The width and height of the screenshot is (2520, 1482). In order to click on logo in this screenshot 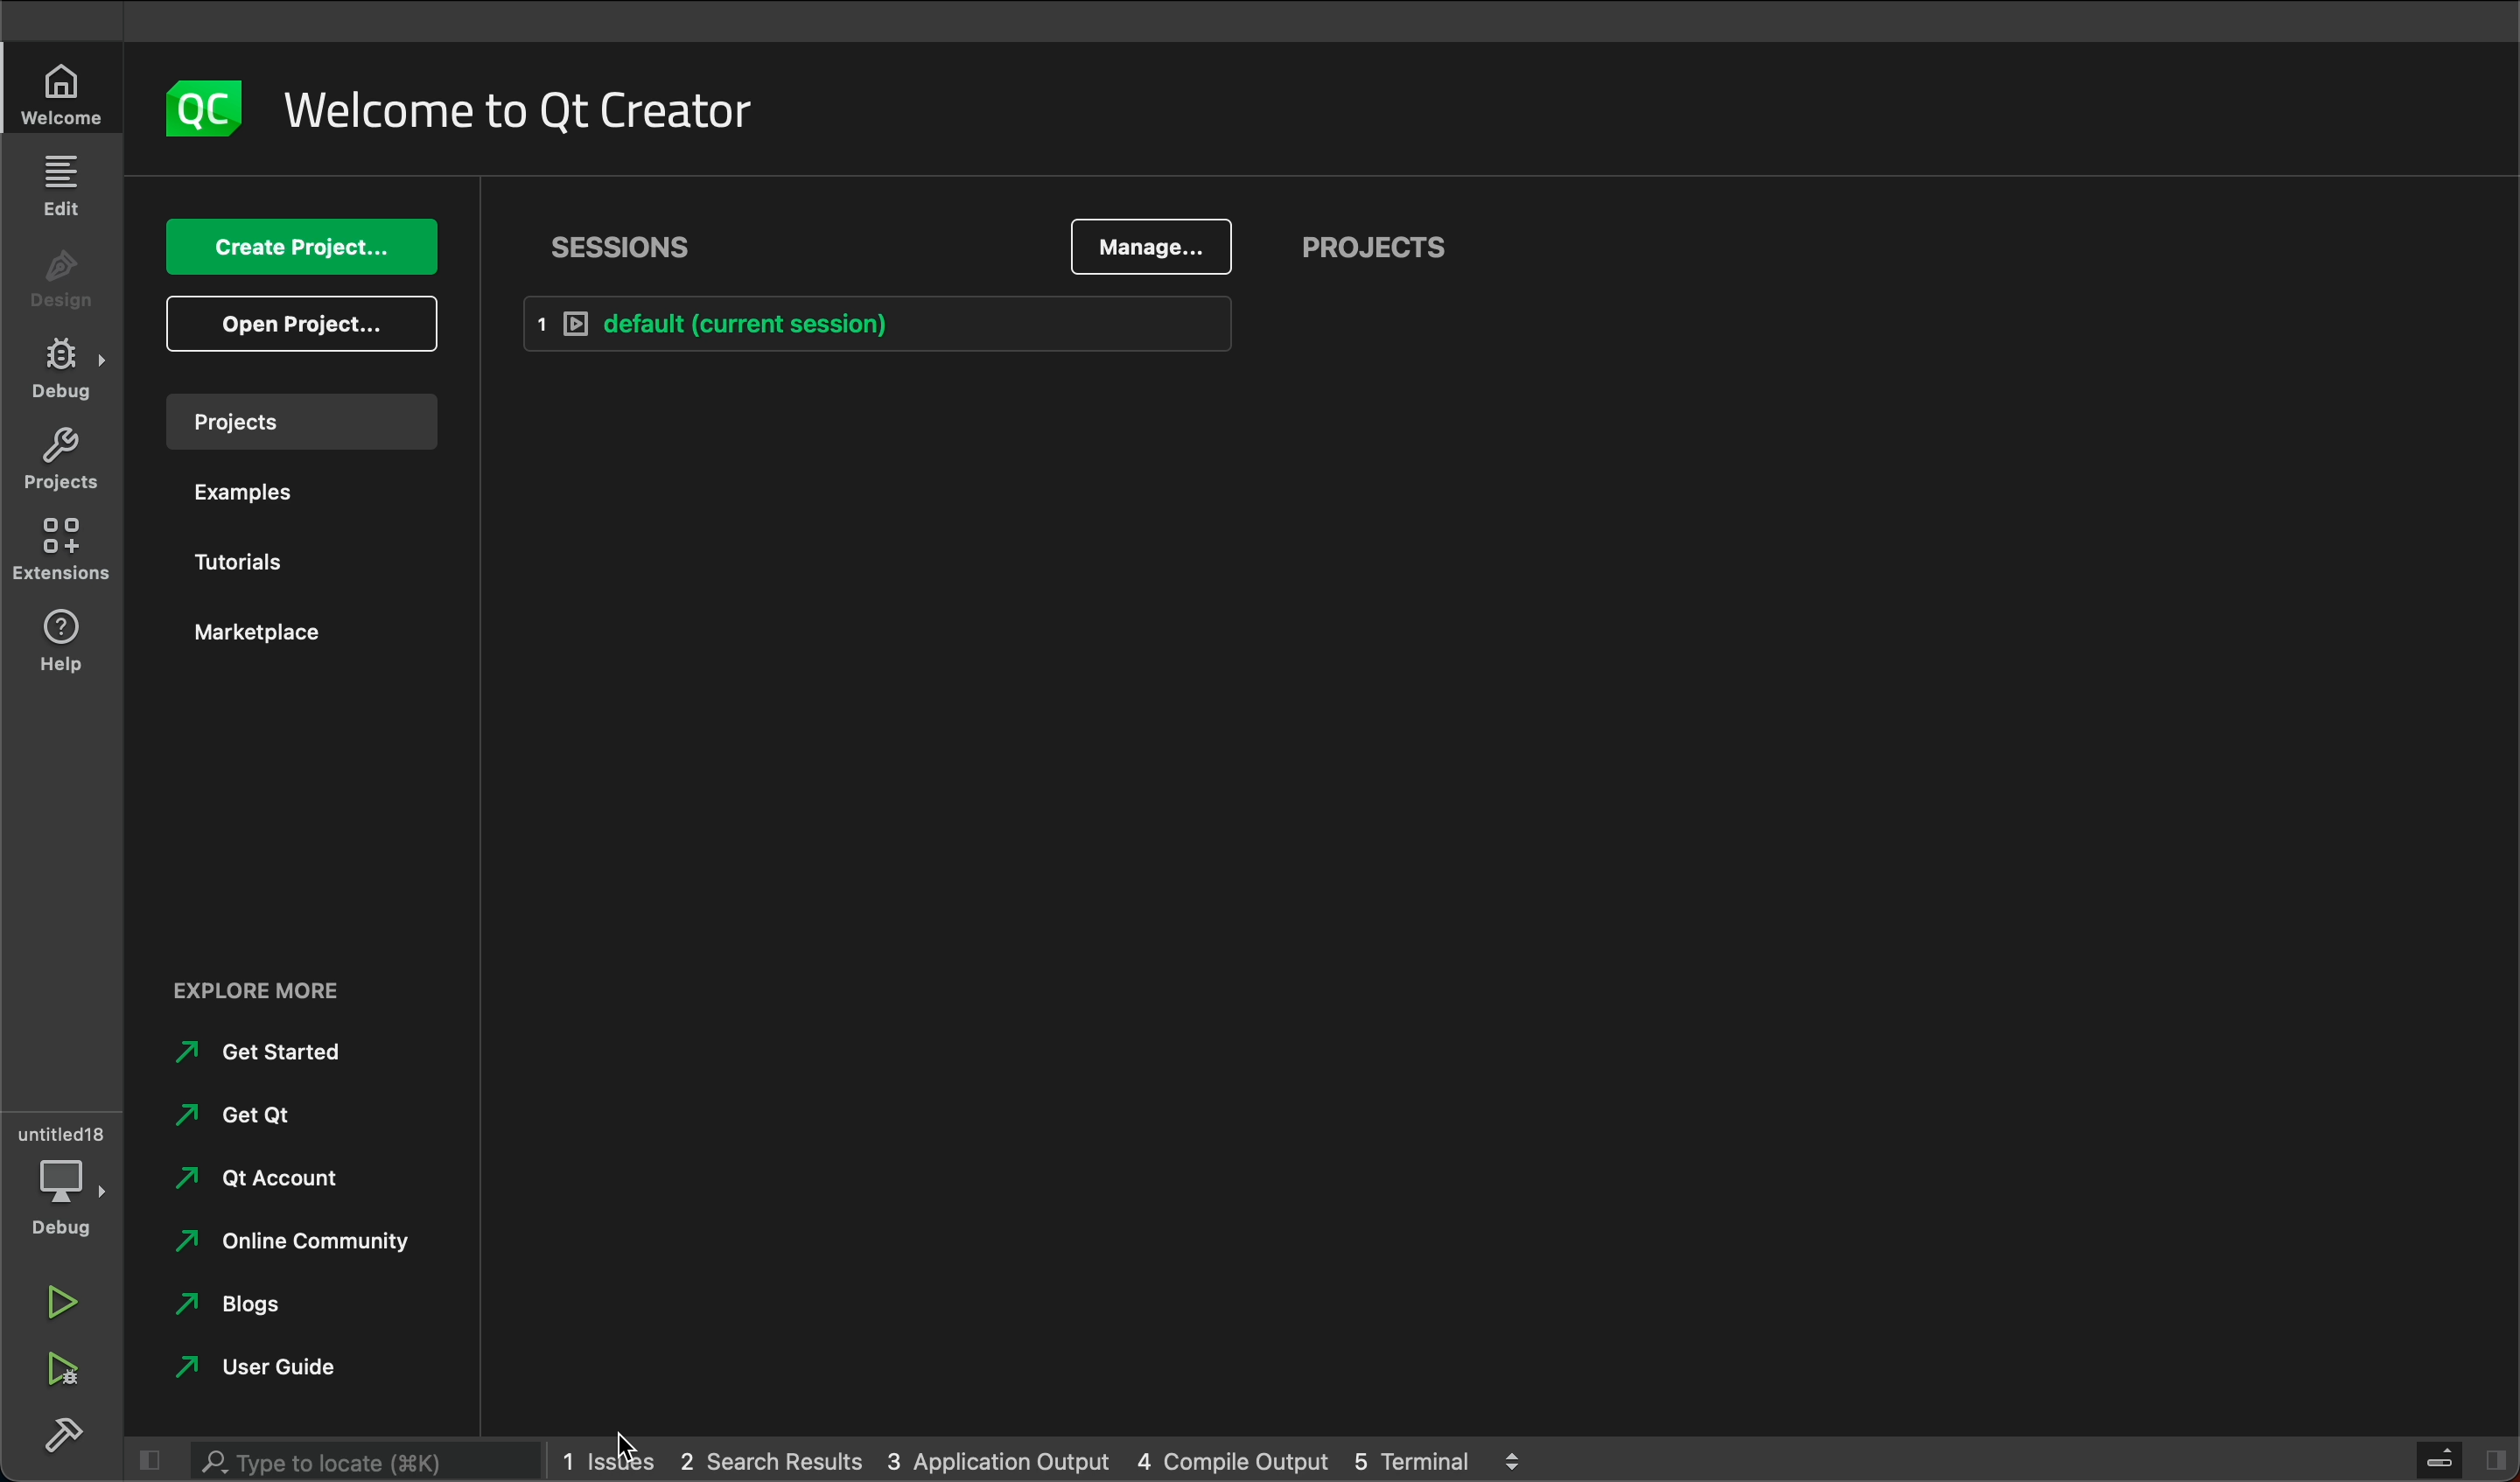, I will do `click(210, 116)`.